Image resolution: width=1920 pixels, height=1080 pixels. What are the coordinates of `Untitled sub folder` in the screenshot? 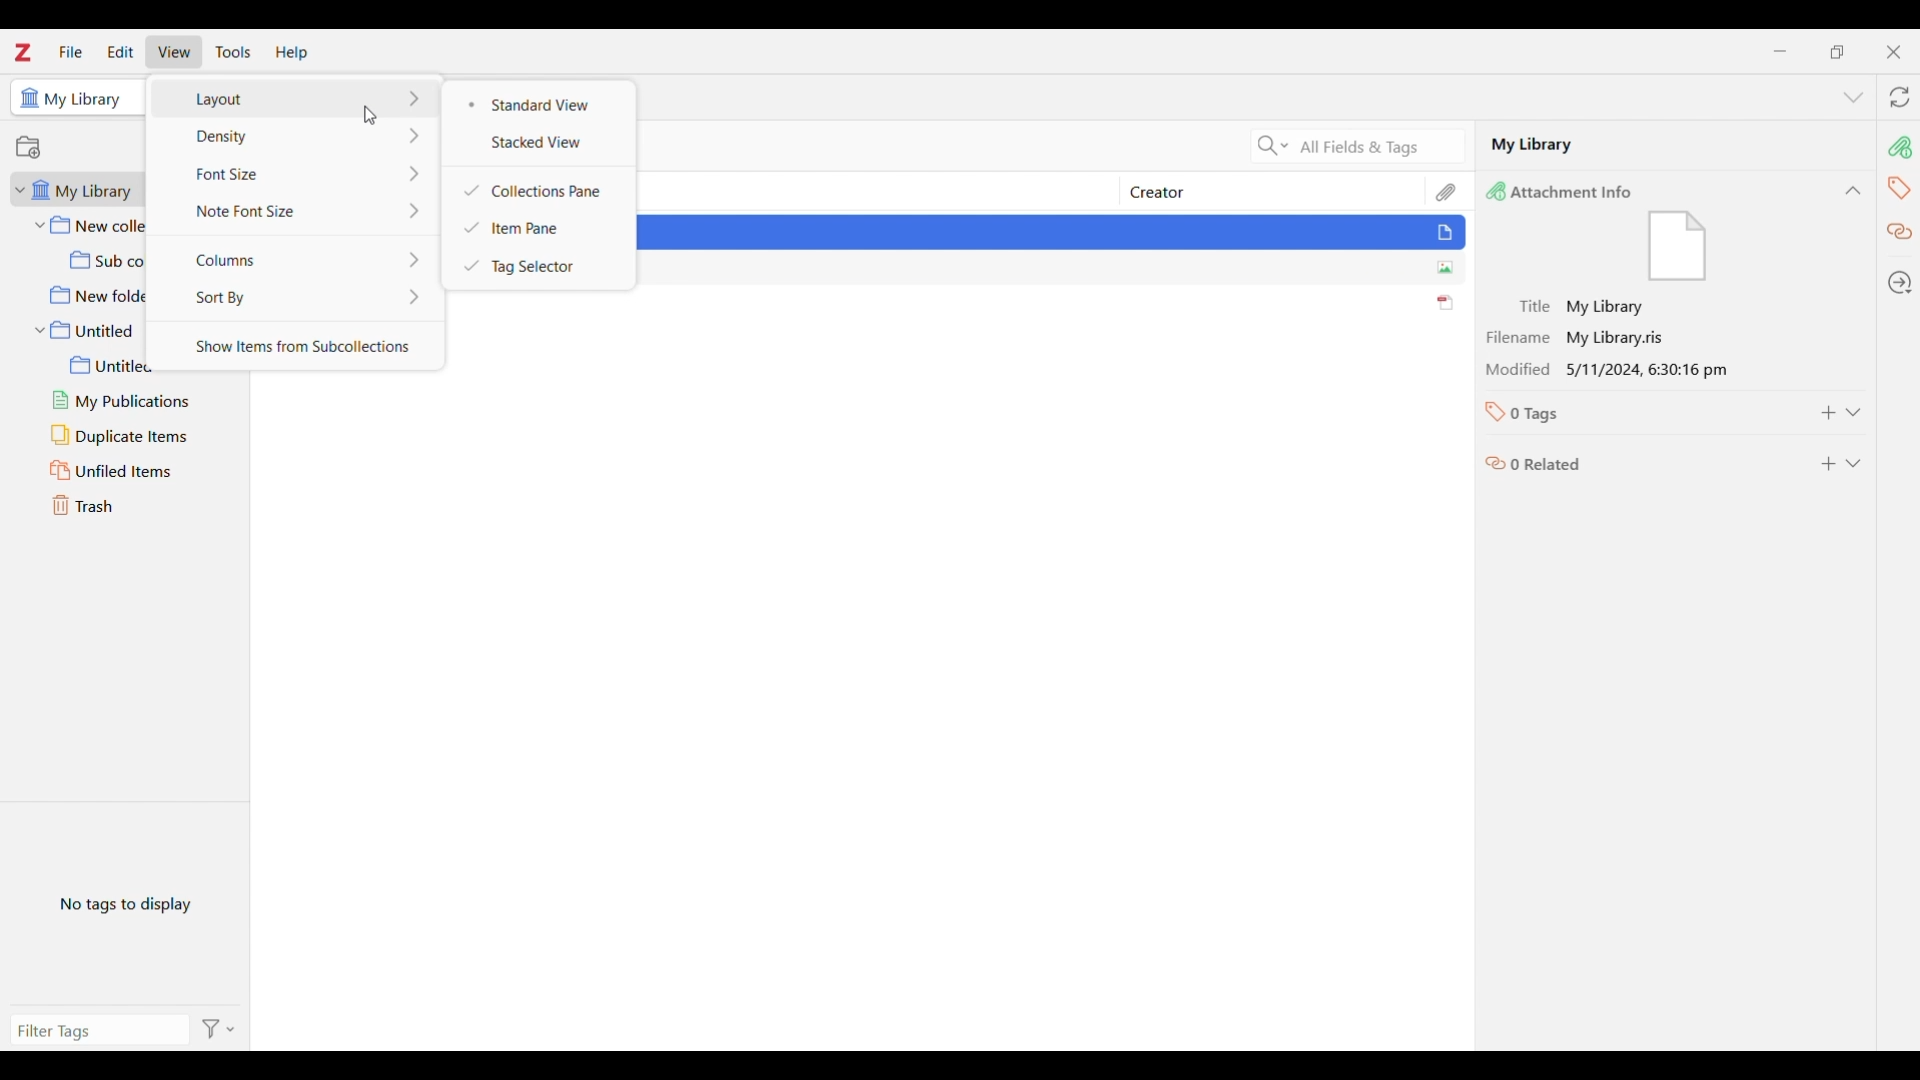 It's located at (136, 365).